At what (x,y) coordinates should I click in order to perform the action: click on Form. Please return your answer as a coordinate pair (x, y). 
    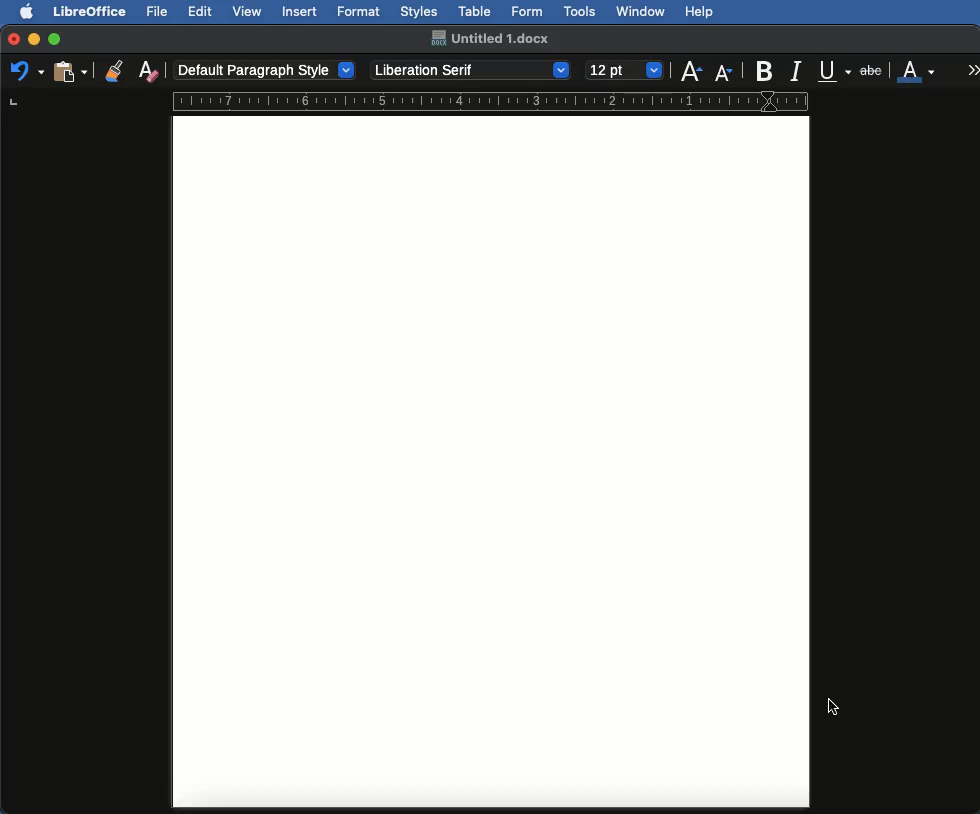
    Looking at the image, I should click on (527, 12).